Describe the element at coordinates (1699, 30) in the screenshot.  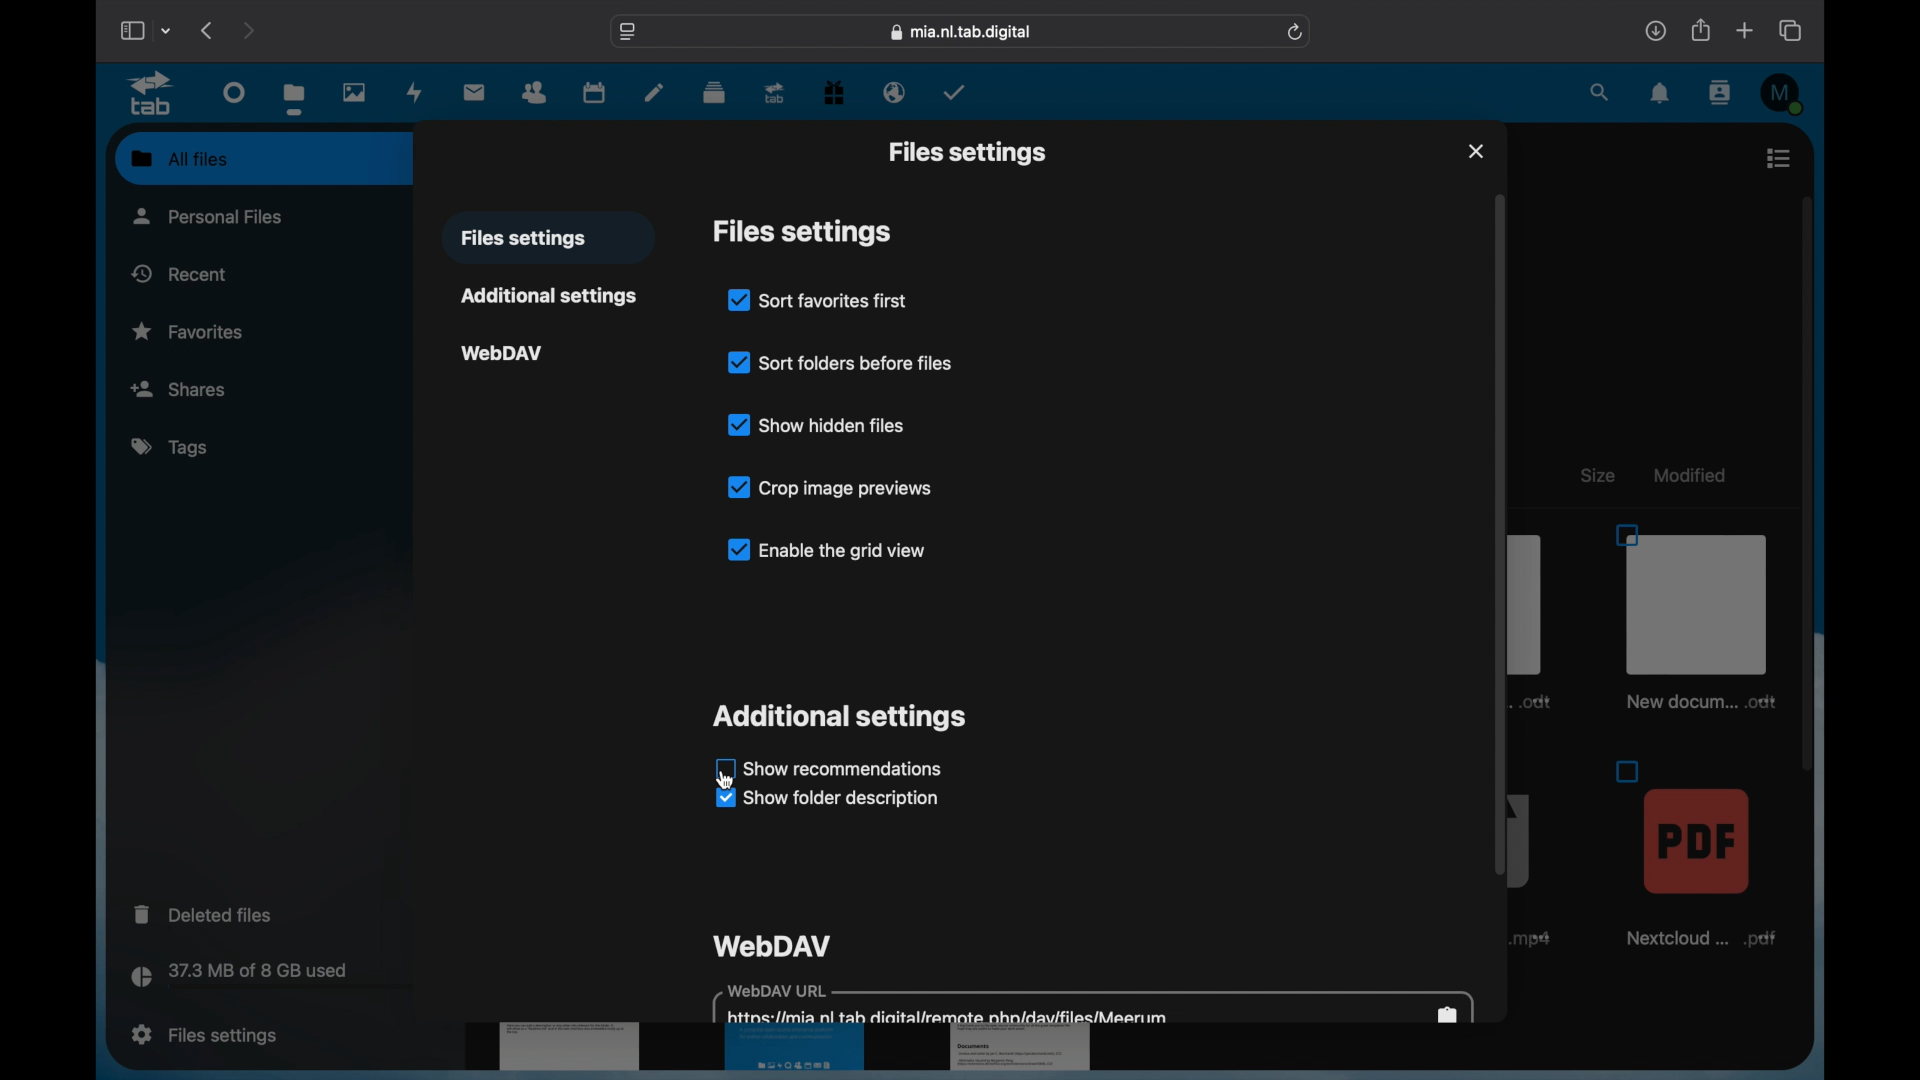
I see `share` at that location.